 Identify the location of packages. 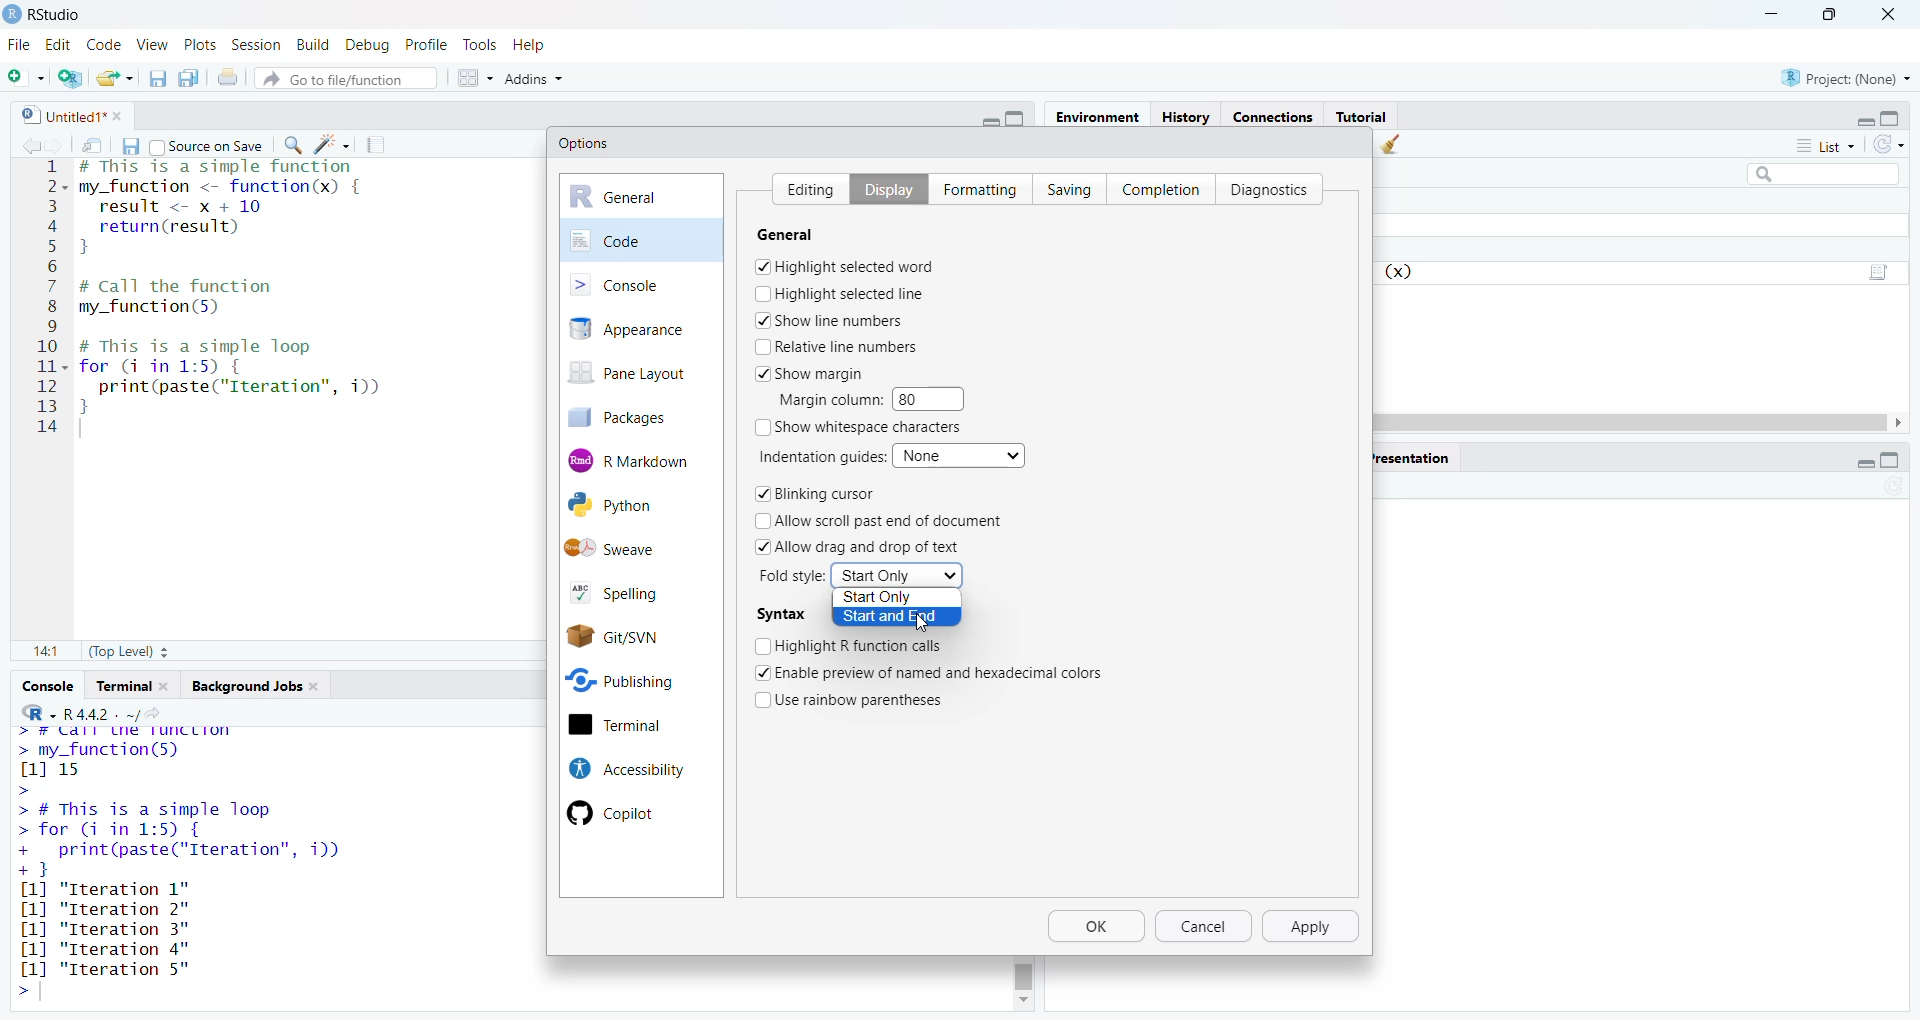
(632, 417).